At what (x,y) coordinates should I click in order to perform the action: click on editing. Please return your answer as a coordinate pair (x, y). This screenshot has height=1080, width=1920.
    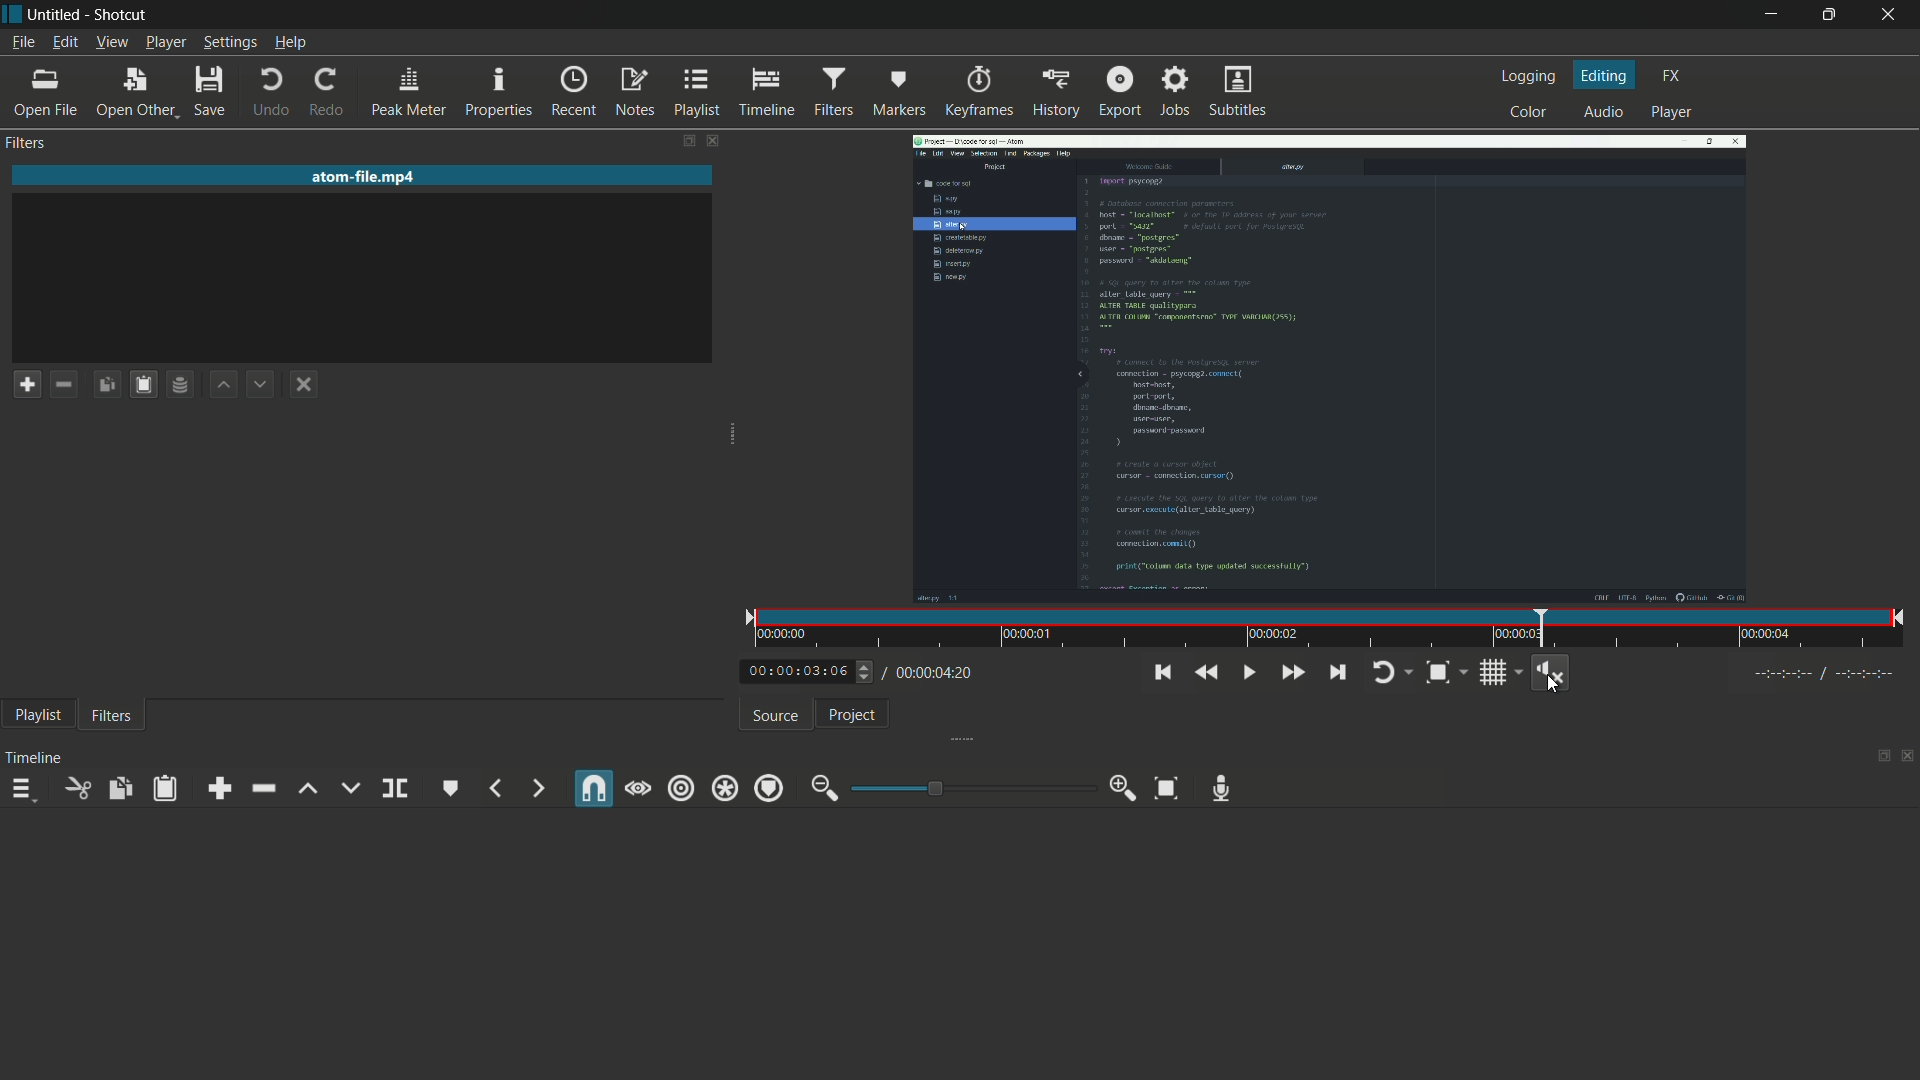
    Looking at the image, I should click on (1606, 75).